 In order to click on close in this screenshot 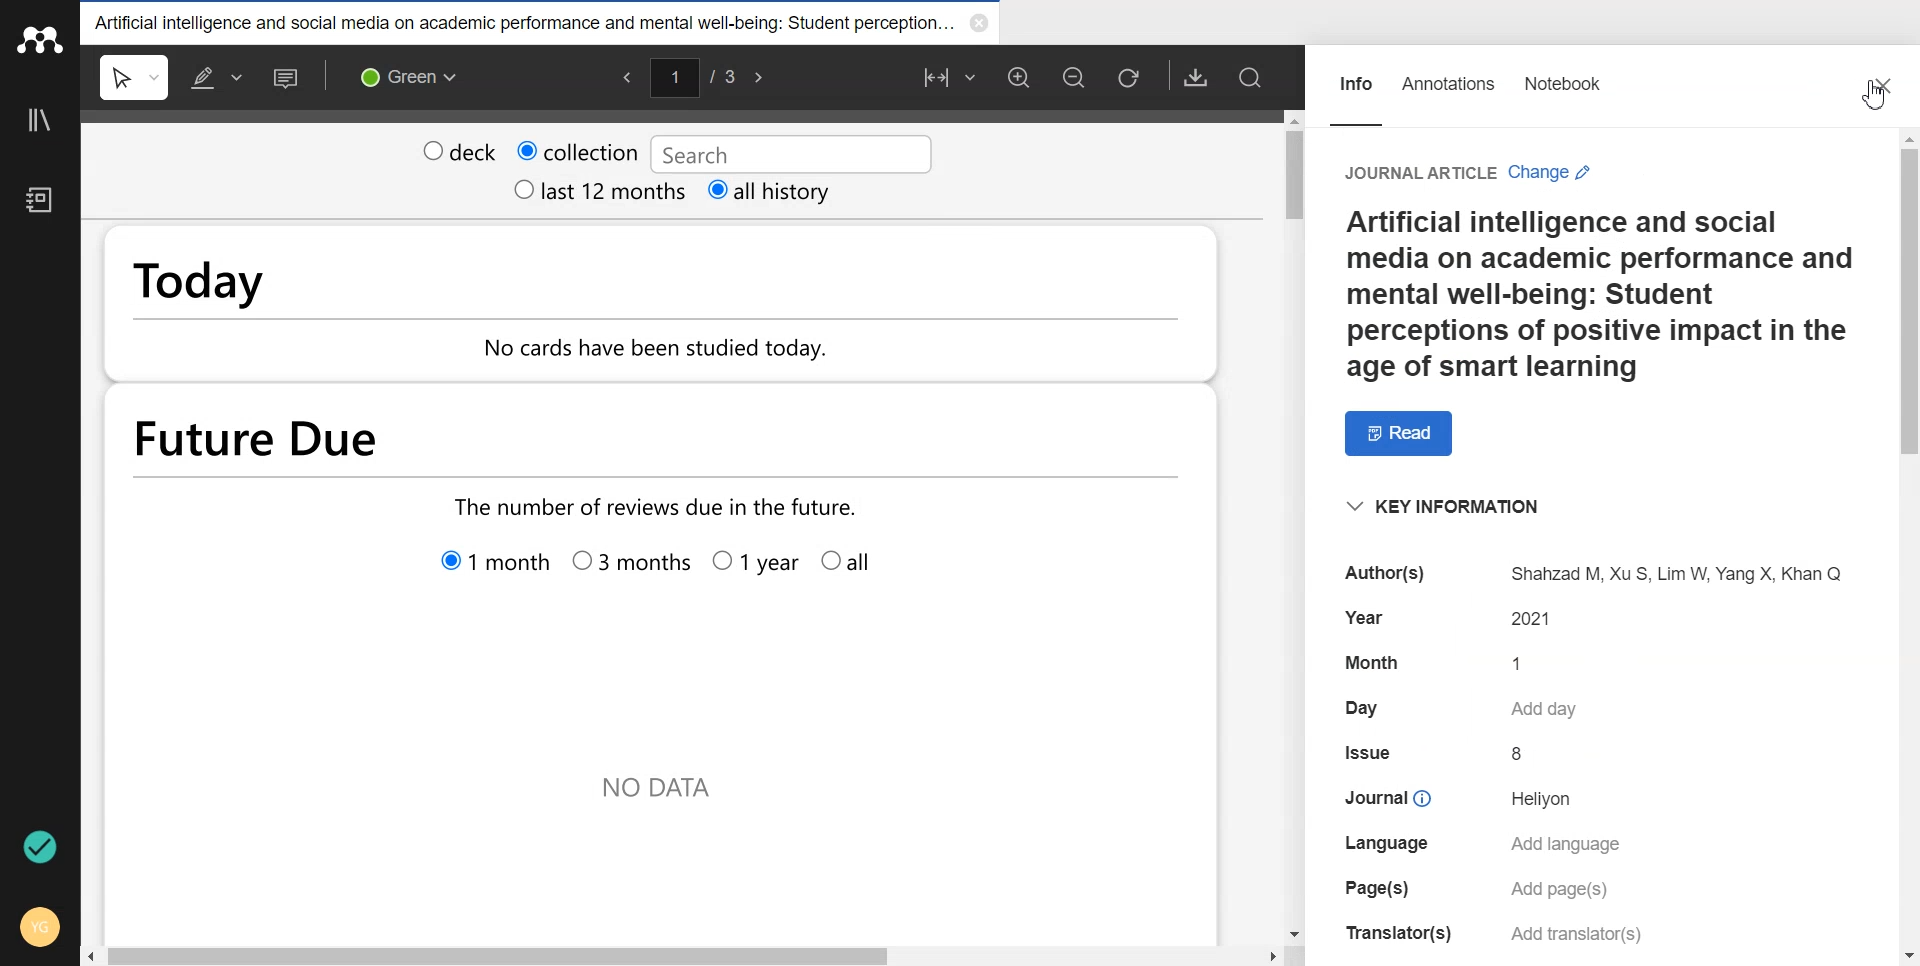, I will do `click(984, 23)`.